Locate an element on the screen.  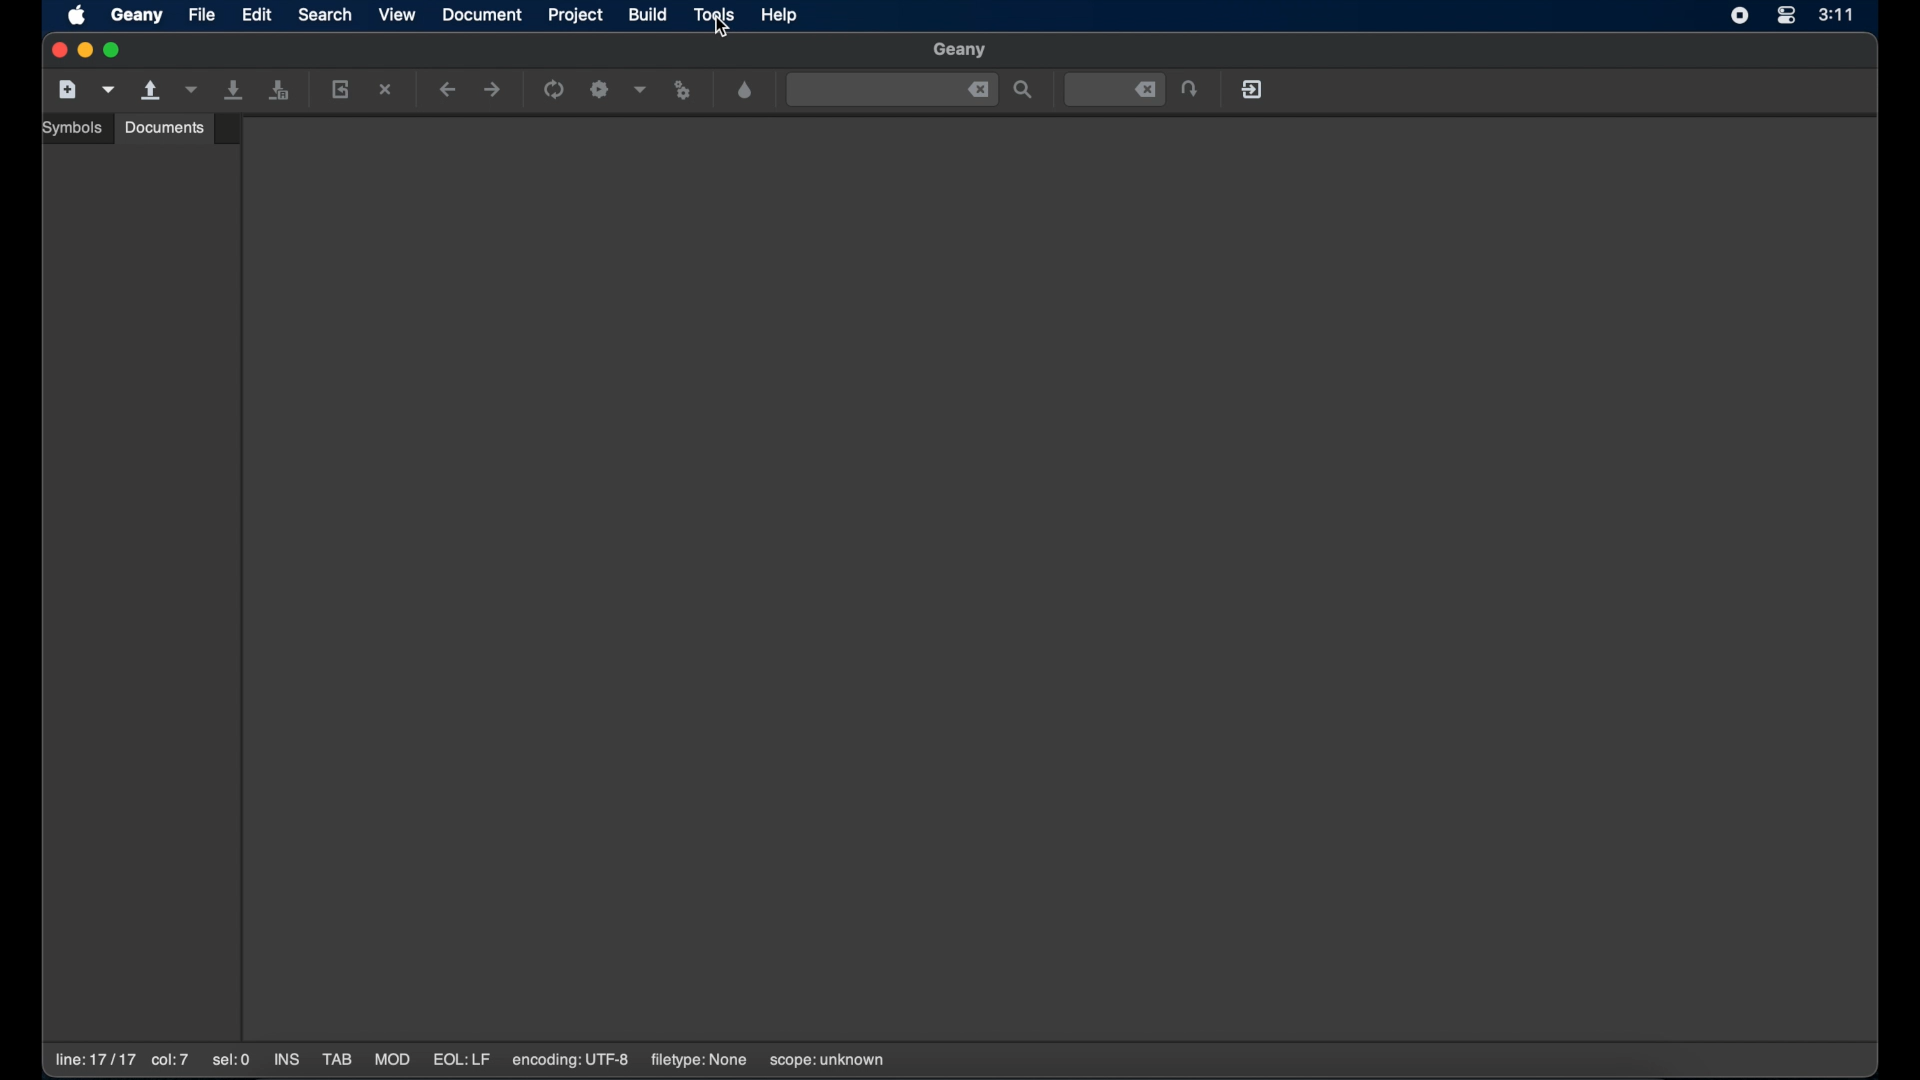
control center is located at coordinates (1785, 17).